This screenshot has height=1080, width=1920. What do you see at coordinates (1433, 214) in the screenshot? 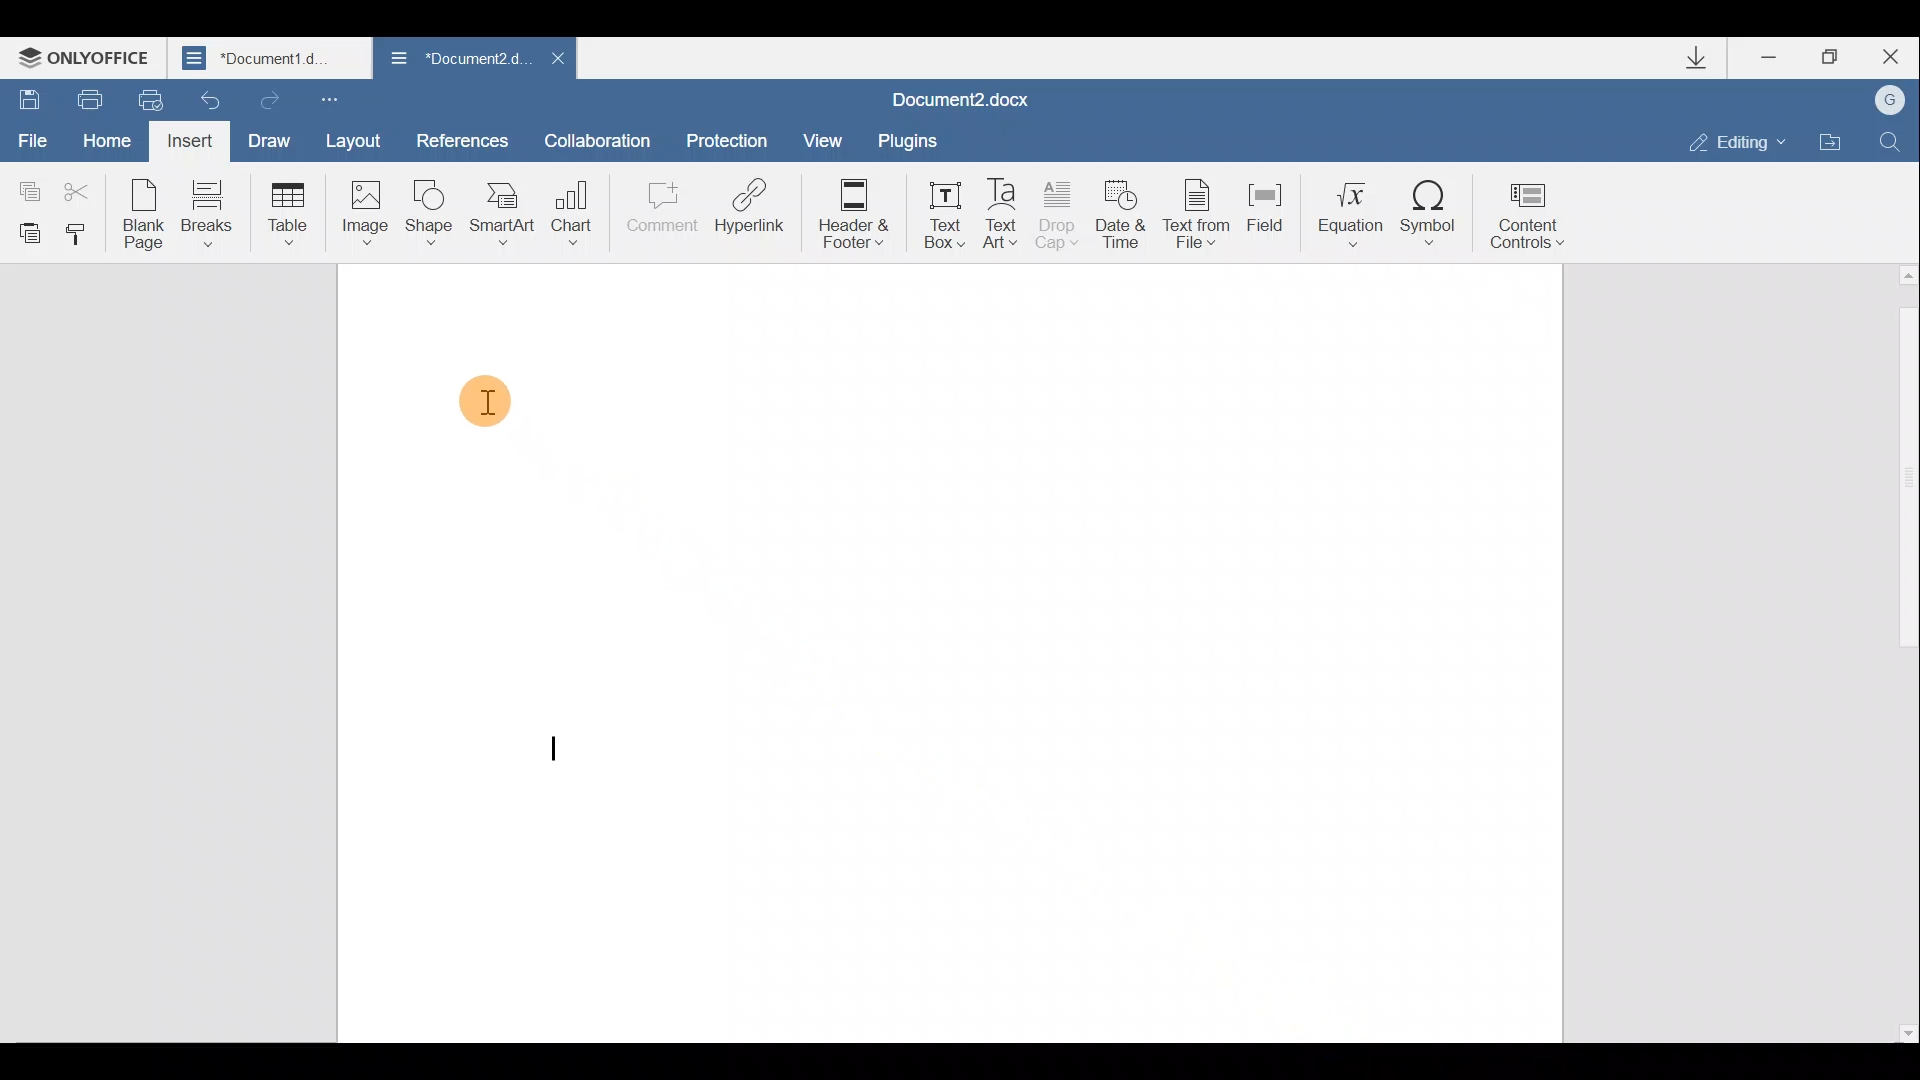
I see `Symbol` at bounding box center [1433, 214].